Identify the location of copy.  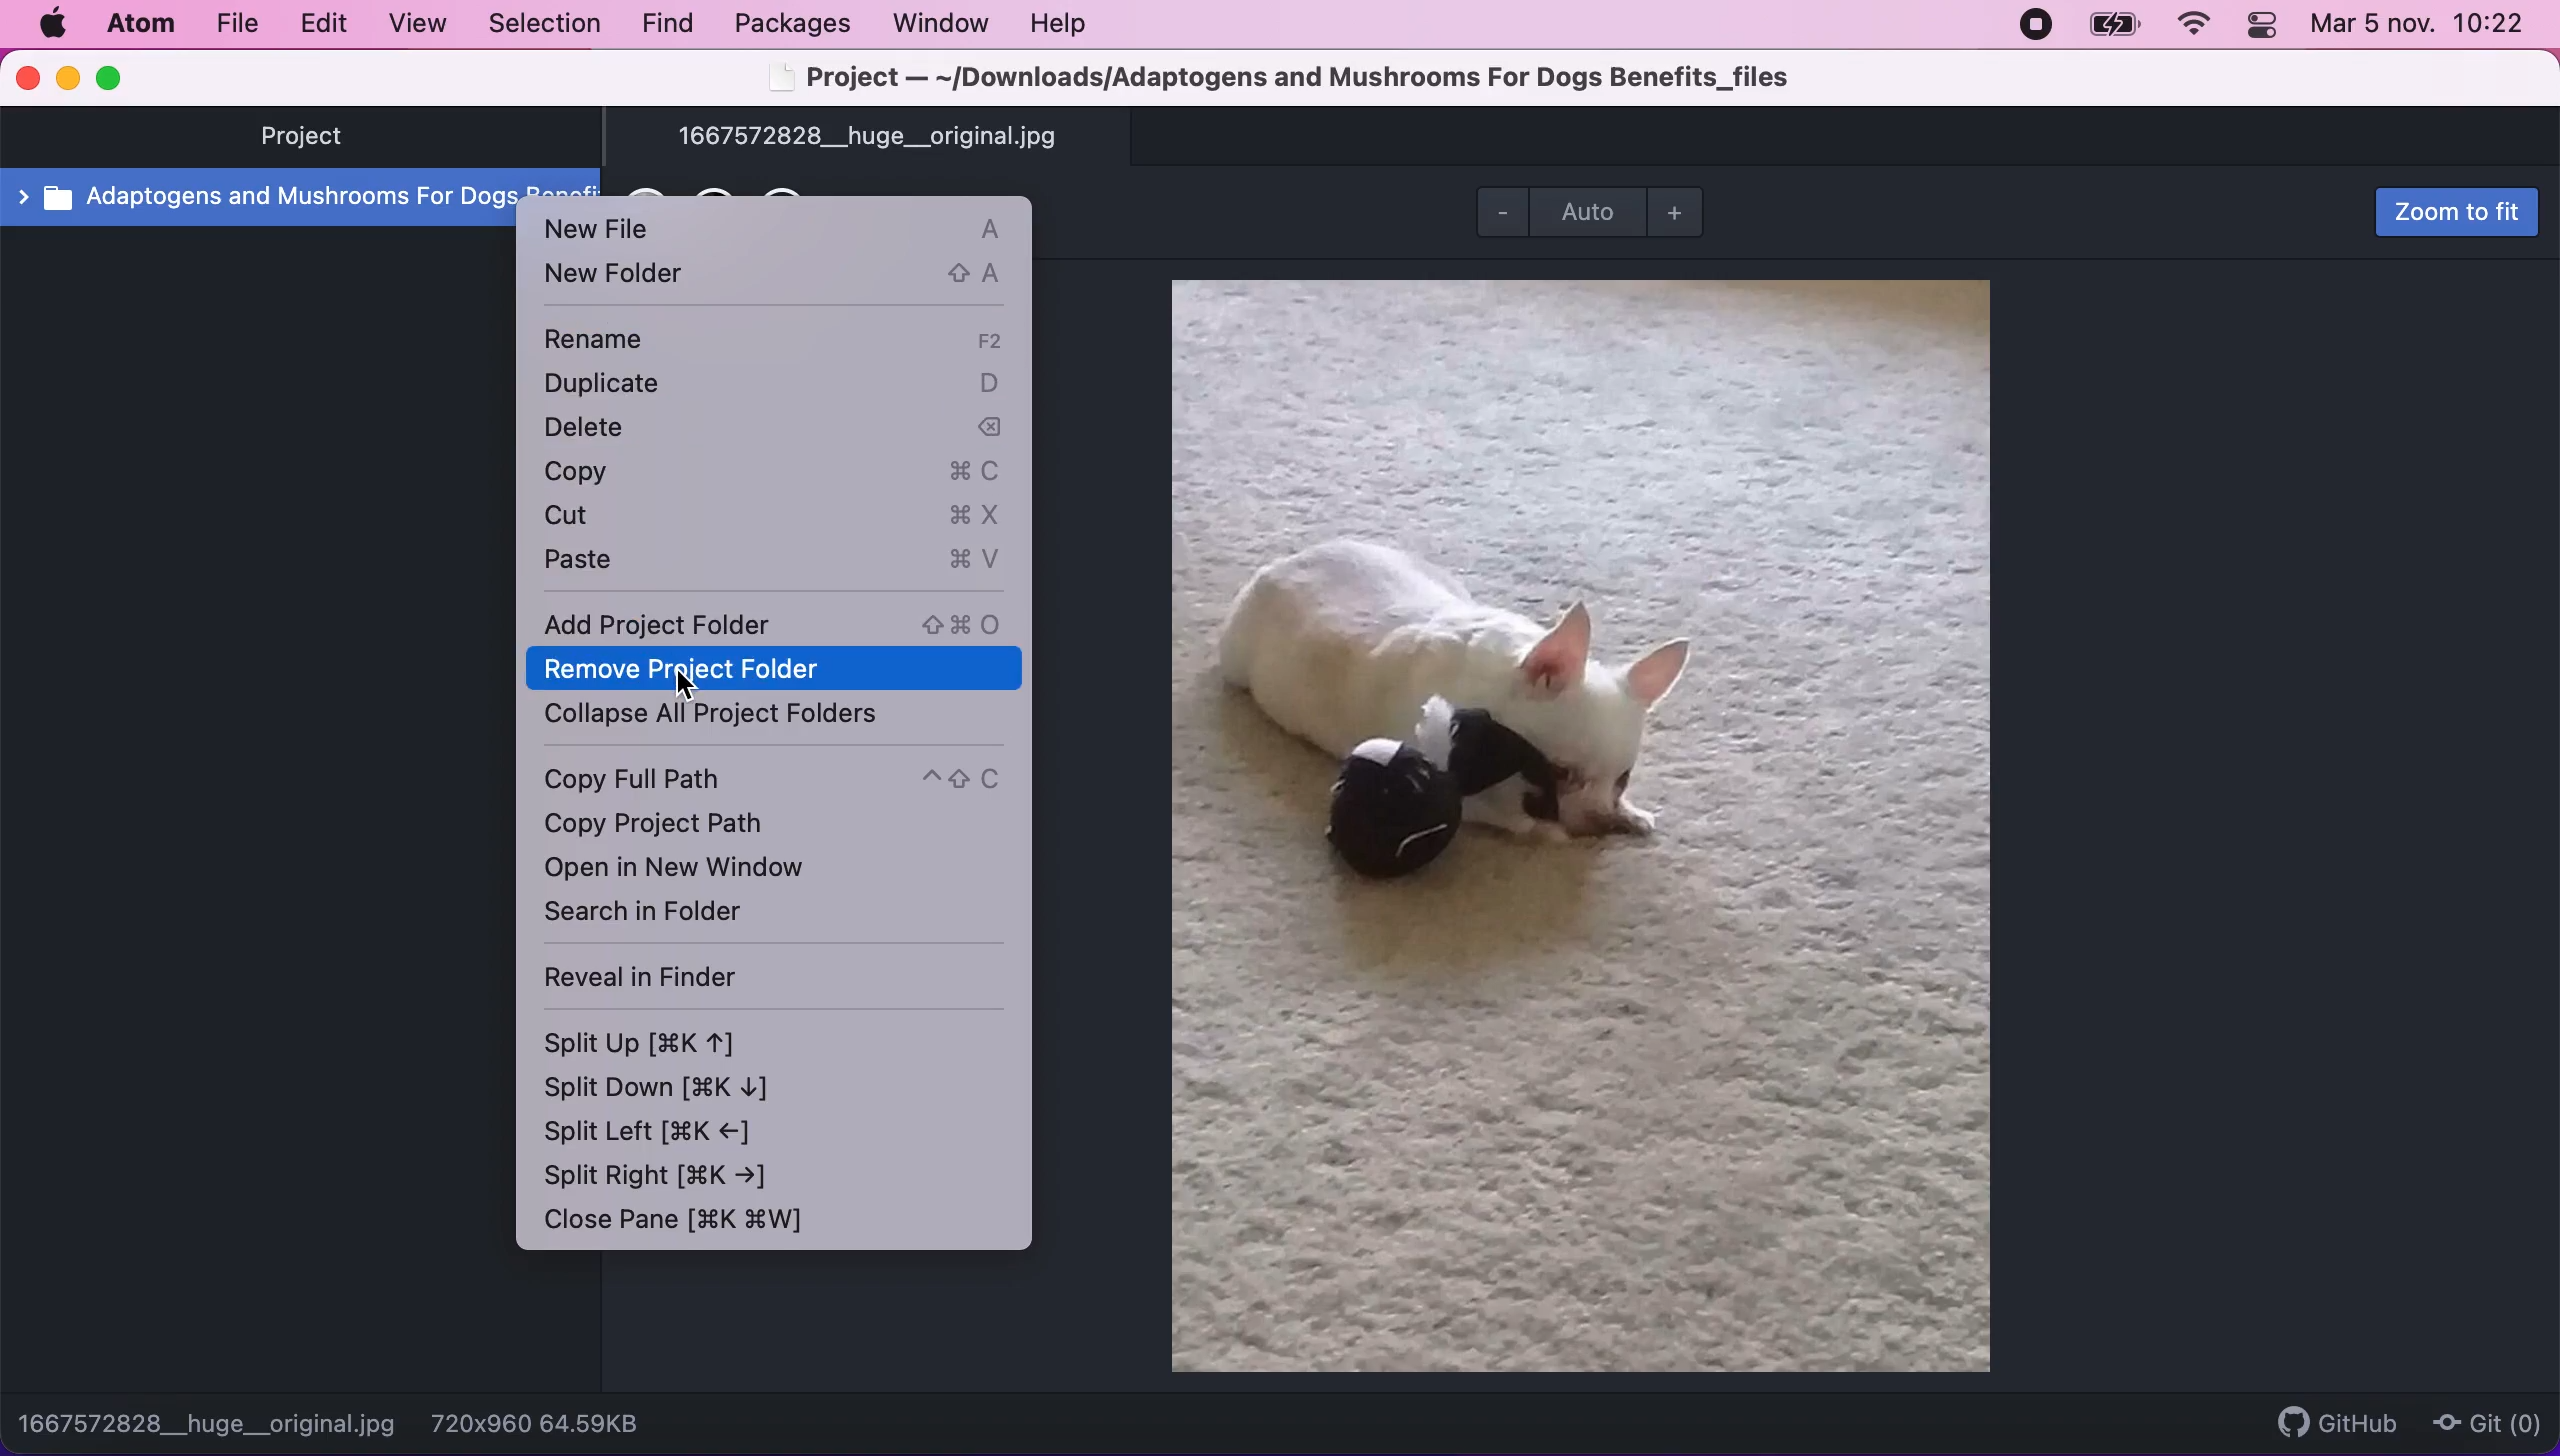
(782, 473).